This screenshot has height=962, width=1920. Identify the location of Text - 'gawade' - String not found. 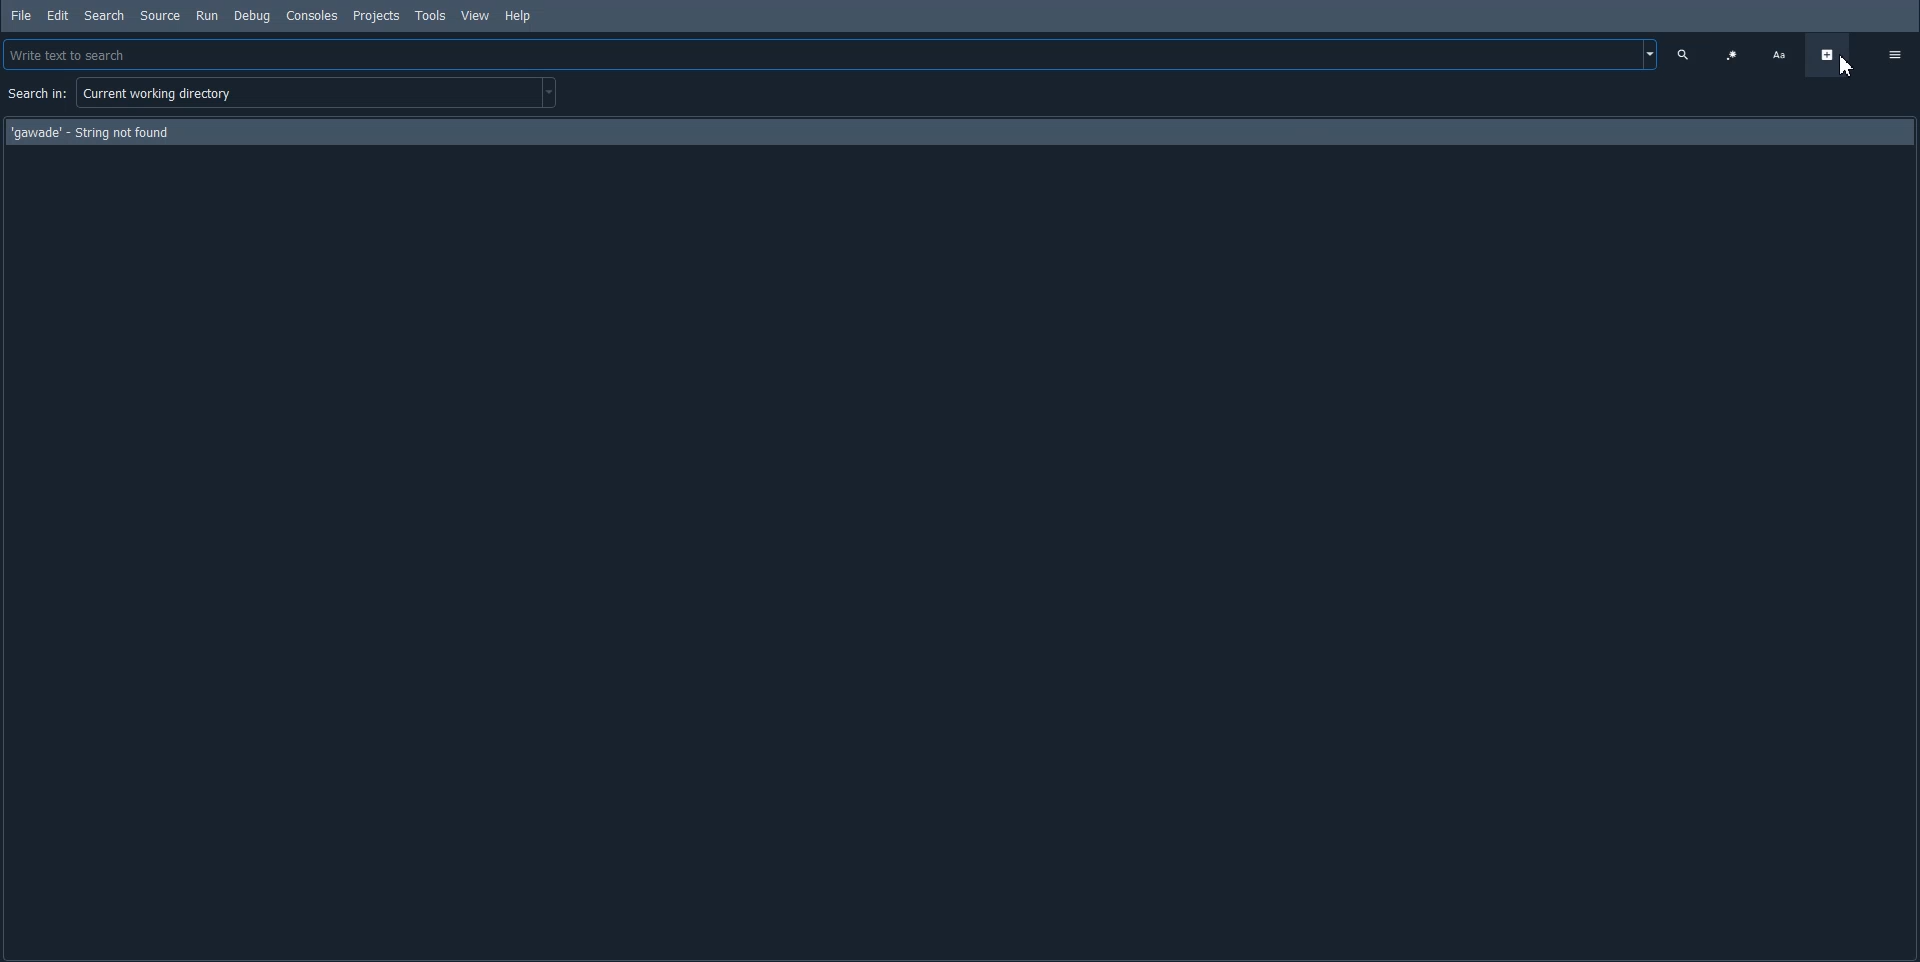
(89, 131).